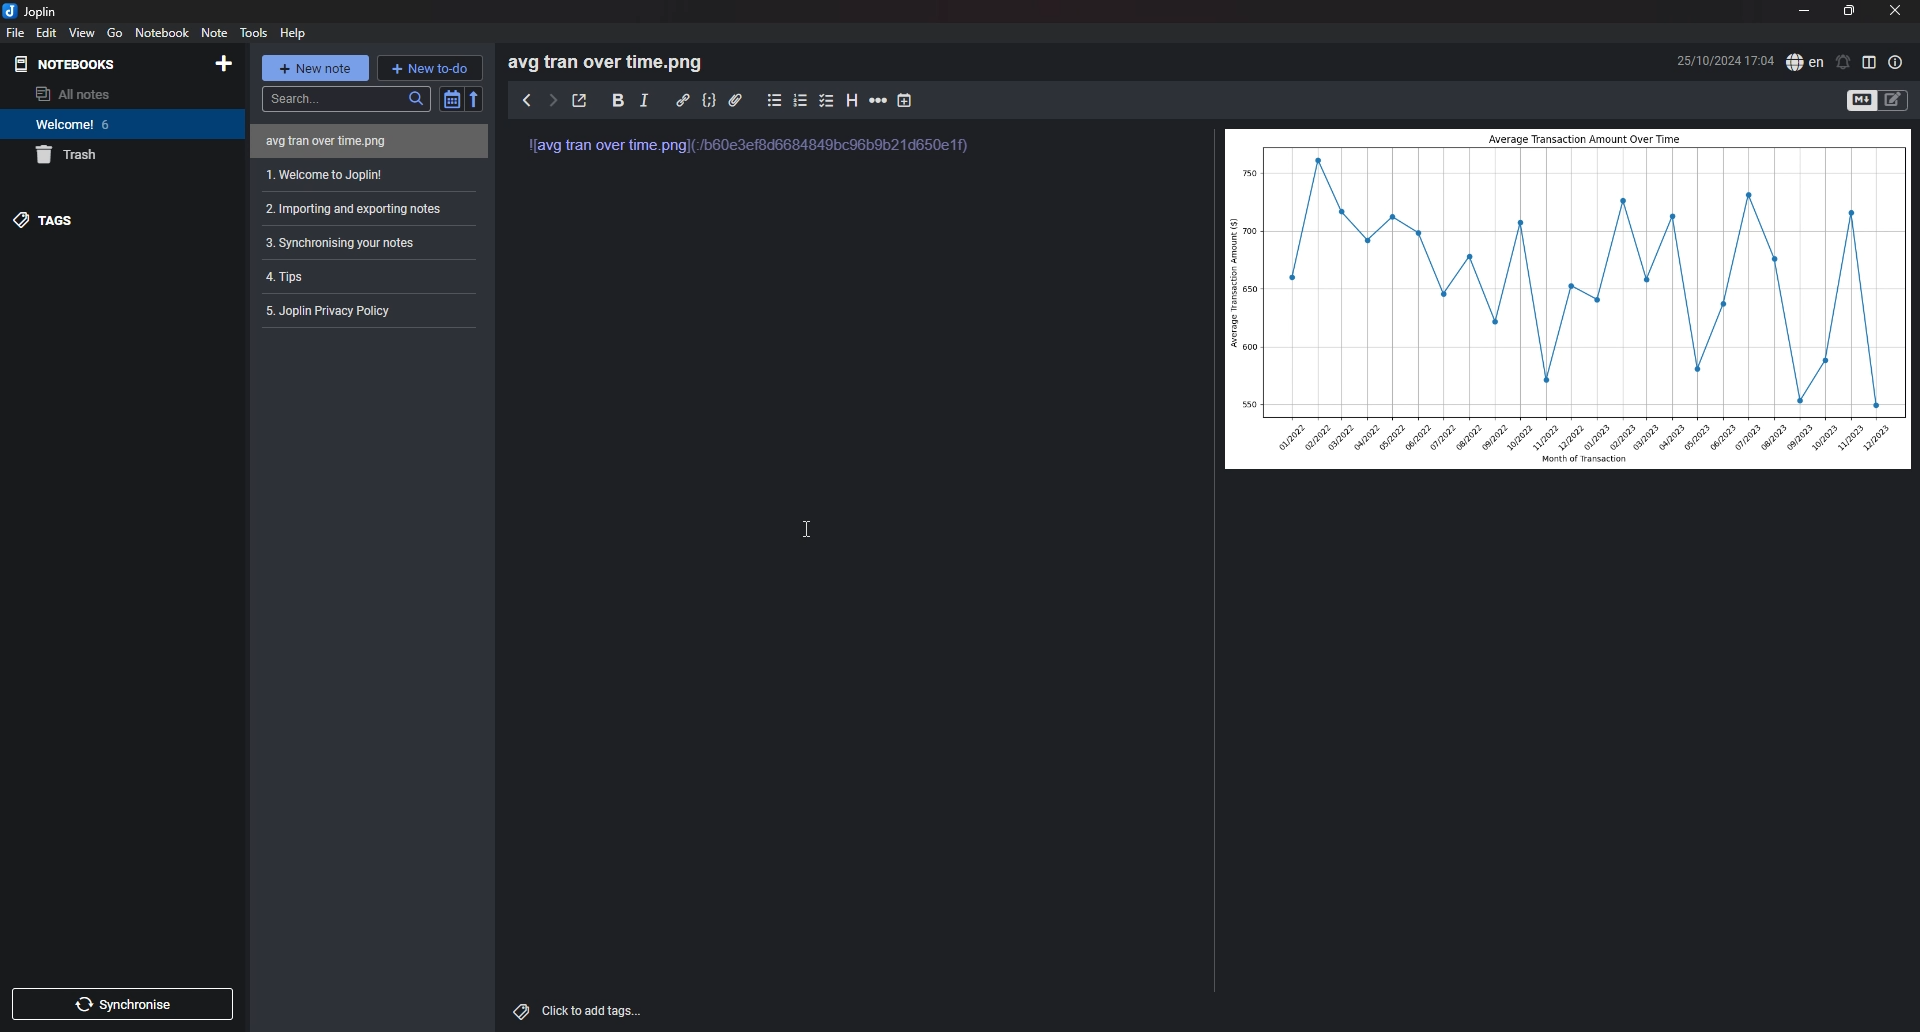 The image size is (1920, 1032). I want to click on go, so click(115, 32).